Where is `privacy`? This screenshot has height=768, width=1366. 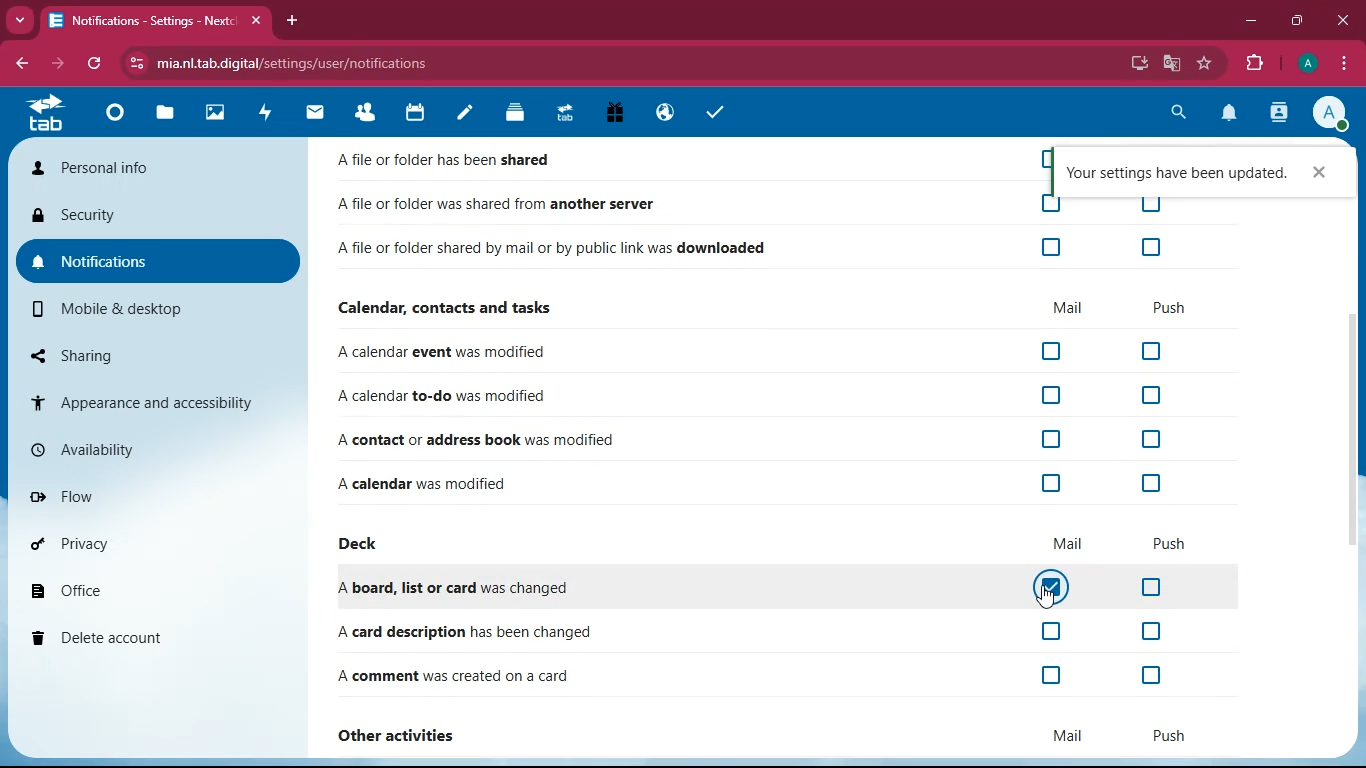
privacy is located at coordinates (155, 546).